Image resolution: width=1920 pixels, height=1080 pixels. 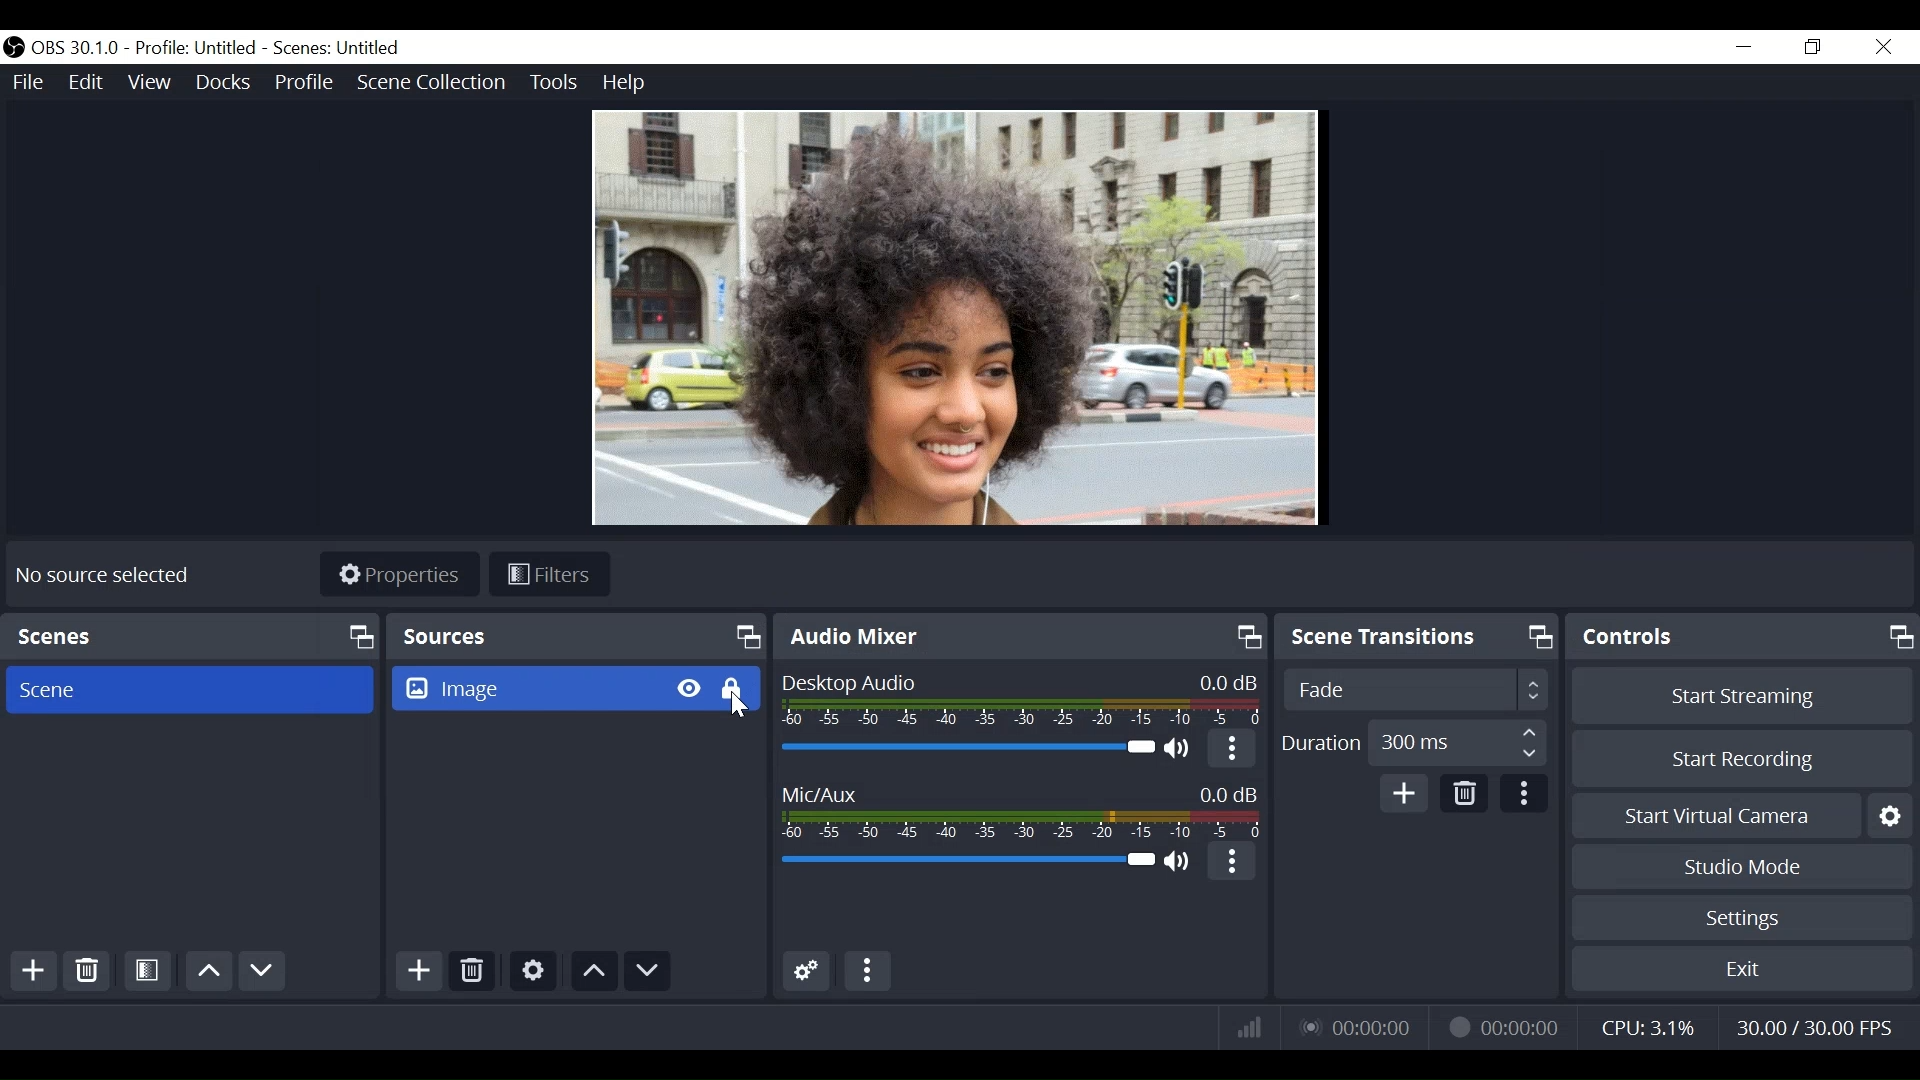 I want to click on Delete, so click(x=471, y=972).